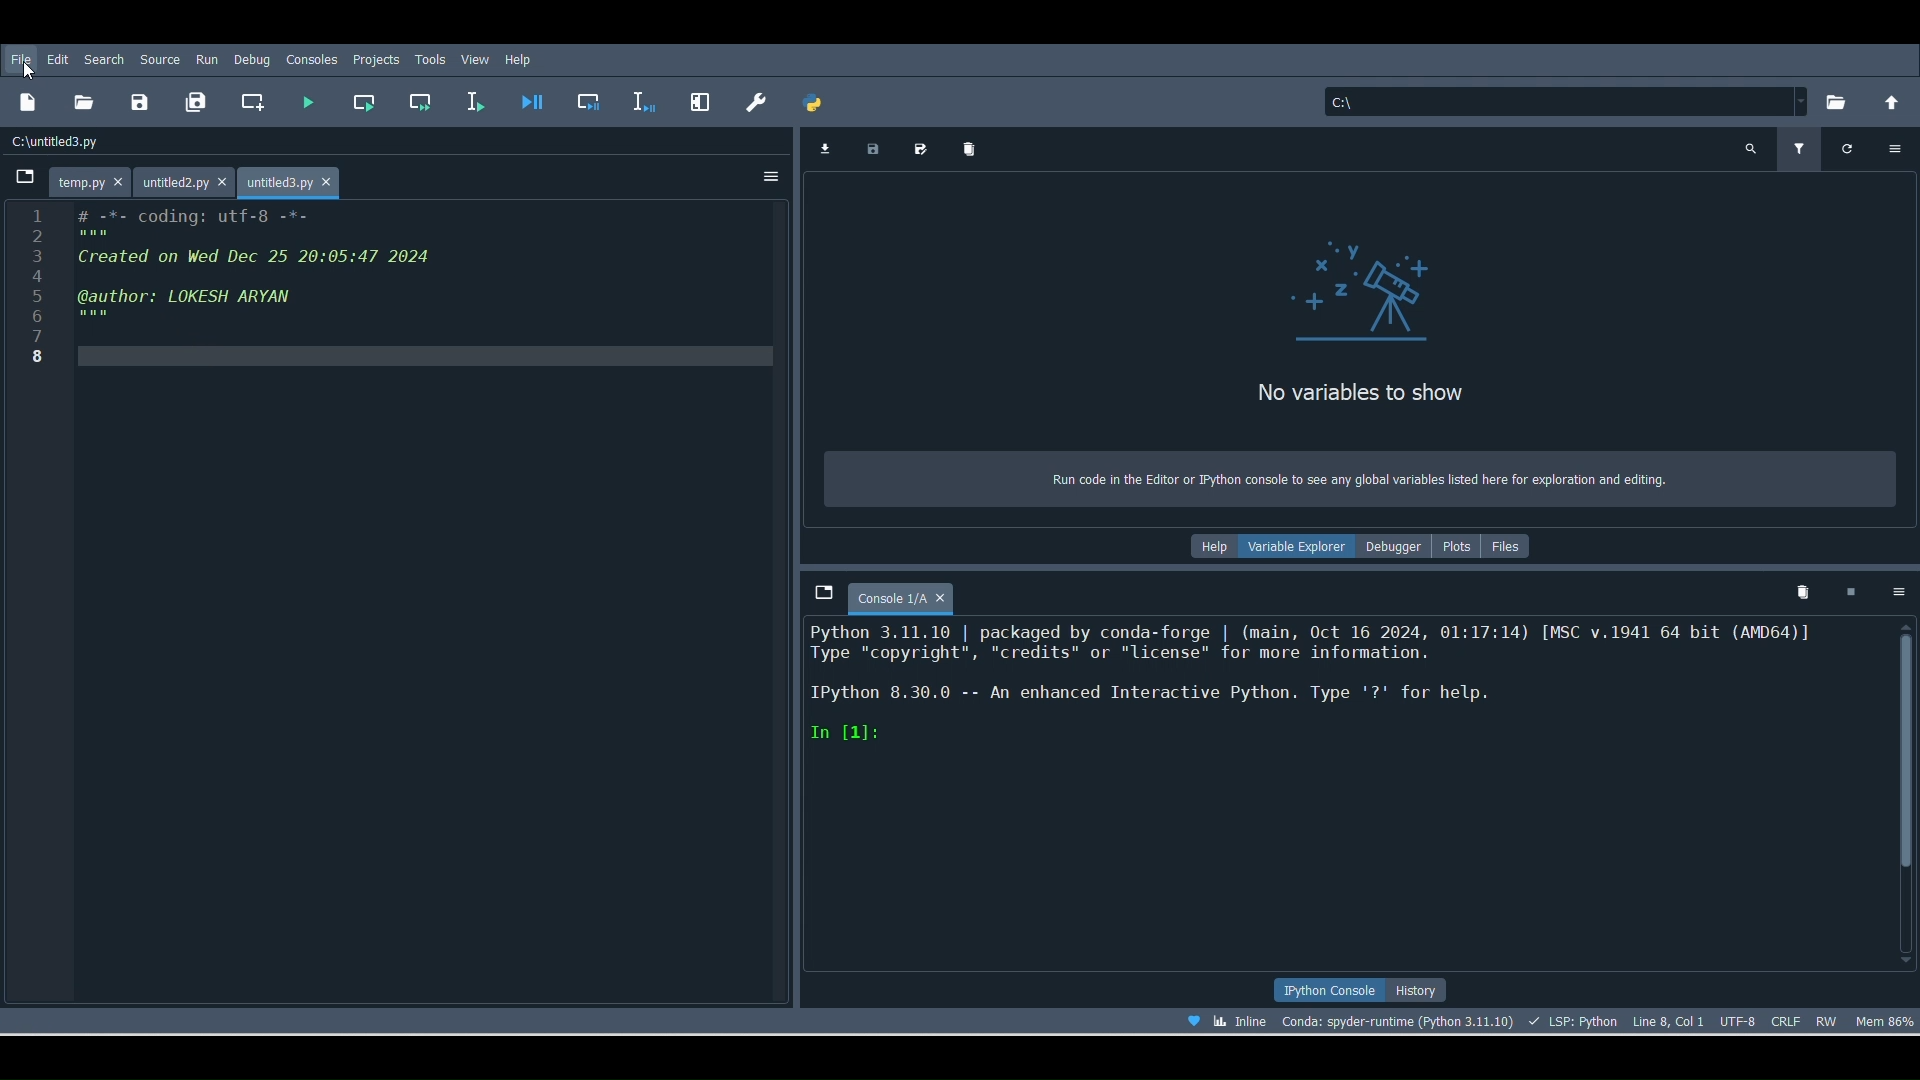  What do you see at coordinates (90, 102) in the screenshot?
I see `Open file (Ctrl + O)` at bounding box center [90, 102].